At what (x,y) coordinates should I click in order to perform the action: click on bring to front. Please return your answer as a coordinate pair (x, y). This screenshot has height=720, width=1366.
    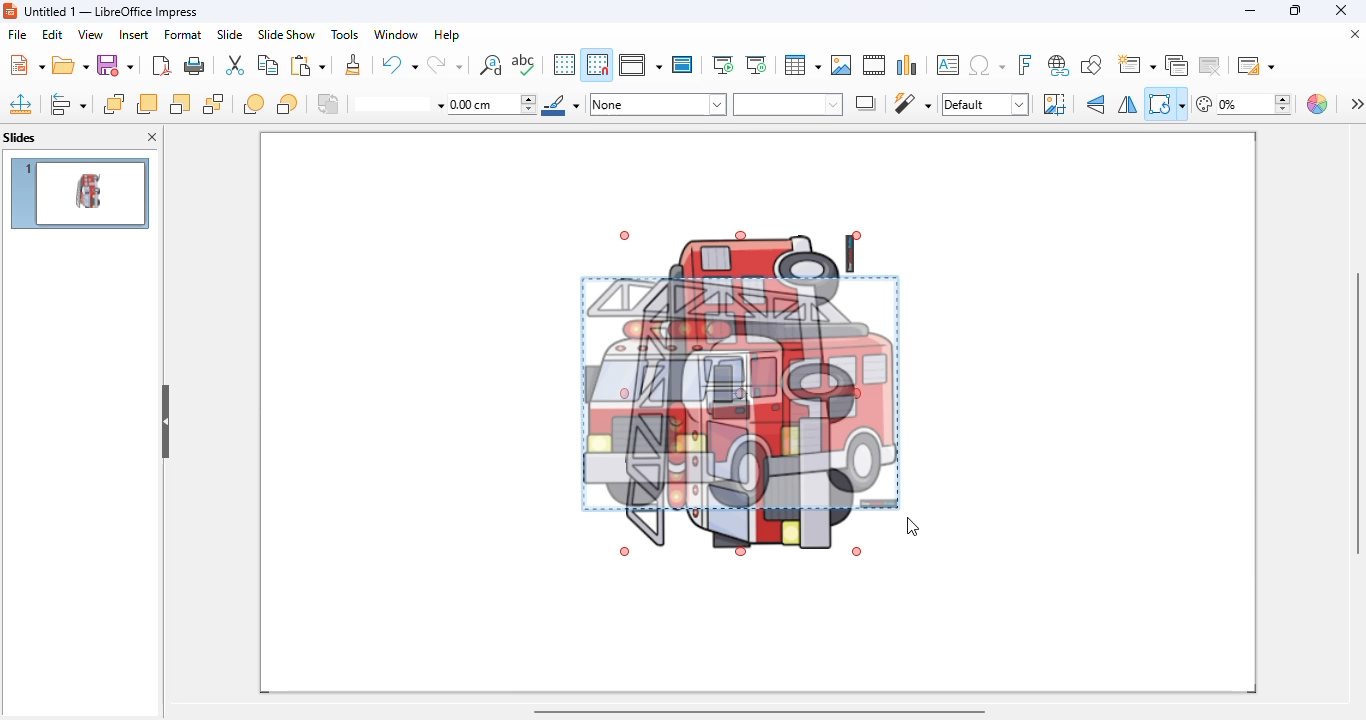
    Looking at the image, I should click on (114, 104).